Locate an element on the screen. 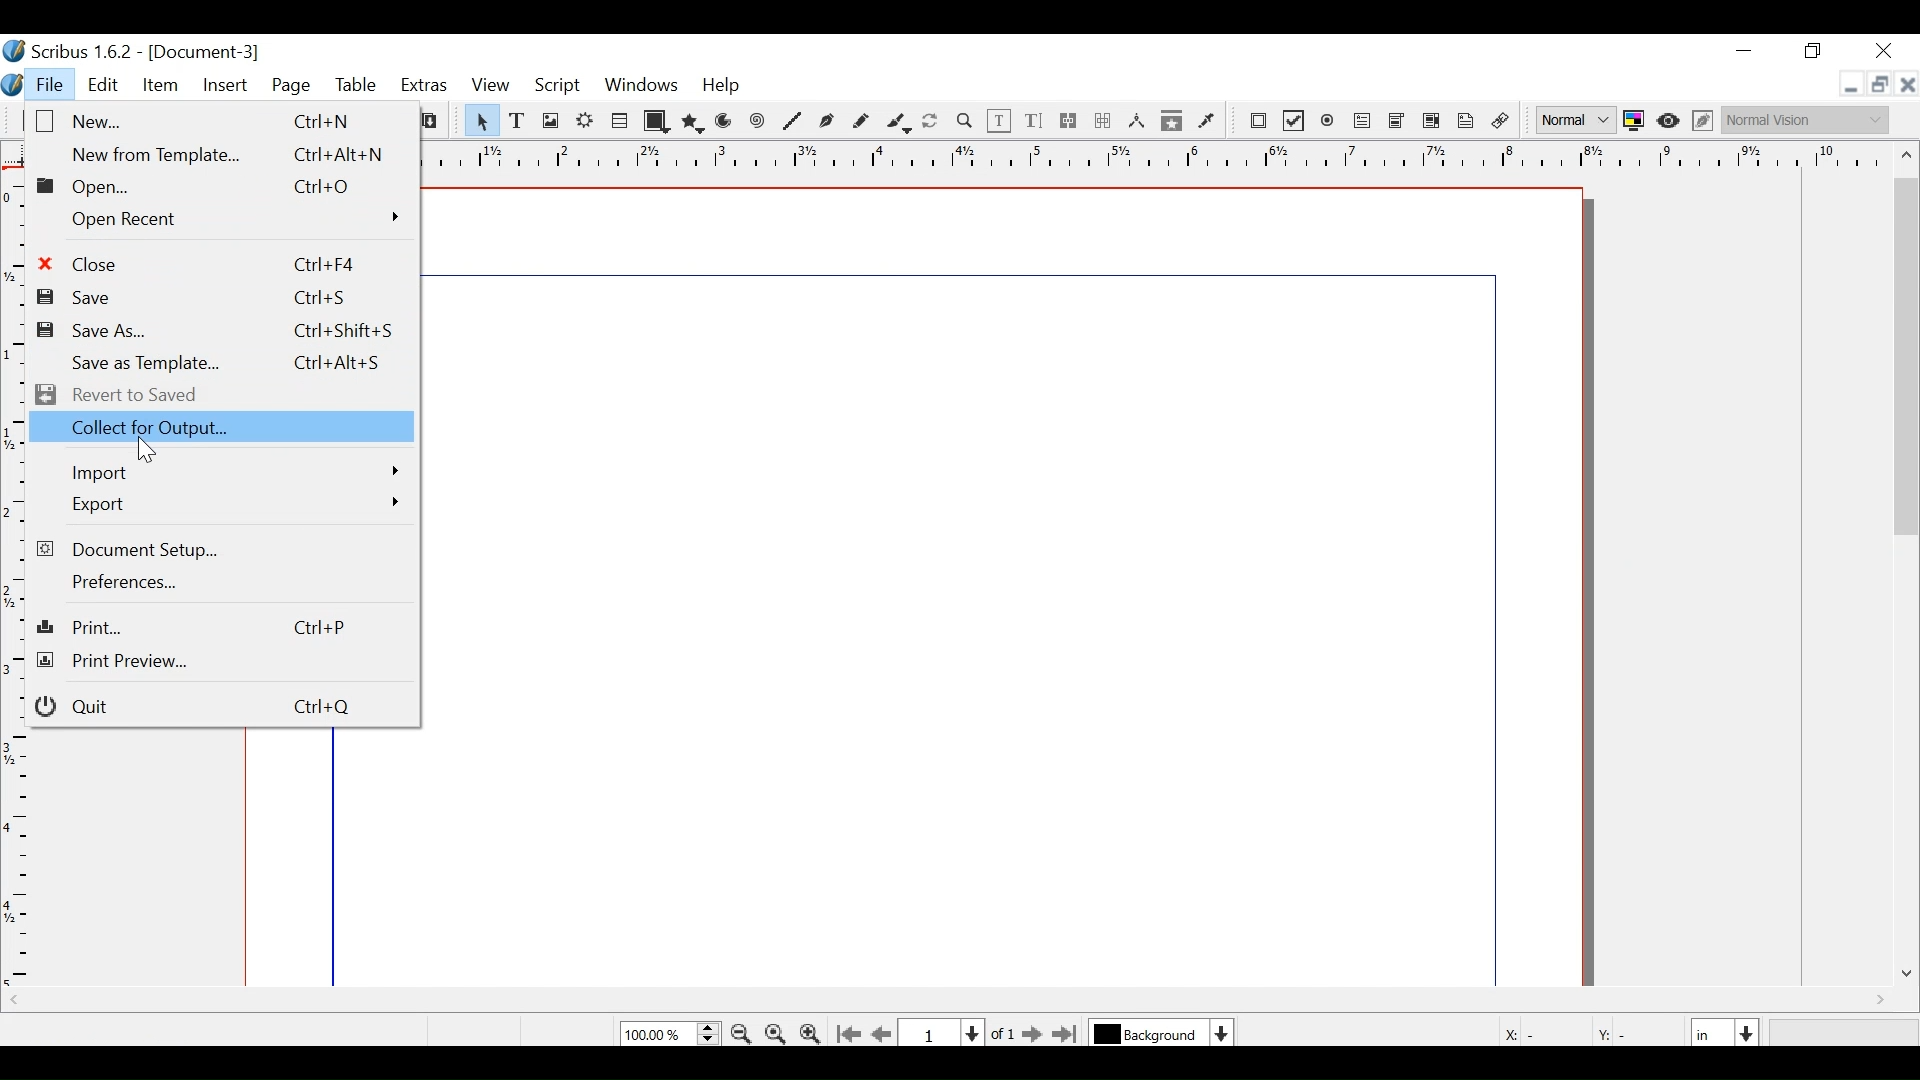 The width and height of the screenshot is (1920, 1080). Table is located at coordinates (357, 87).